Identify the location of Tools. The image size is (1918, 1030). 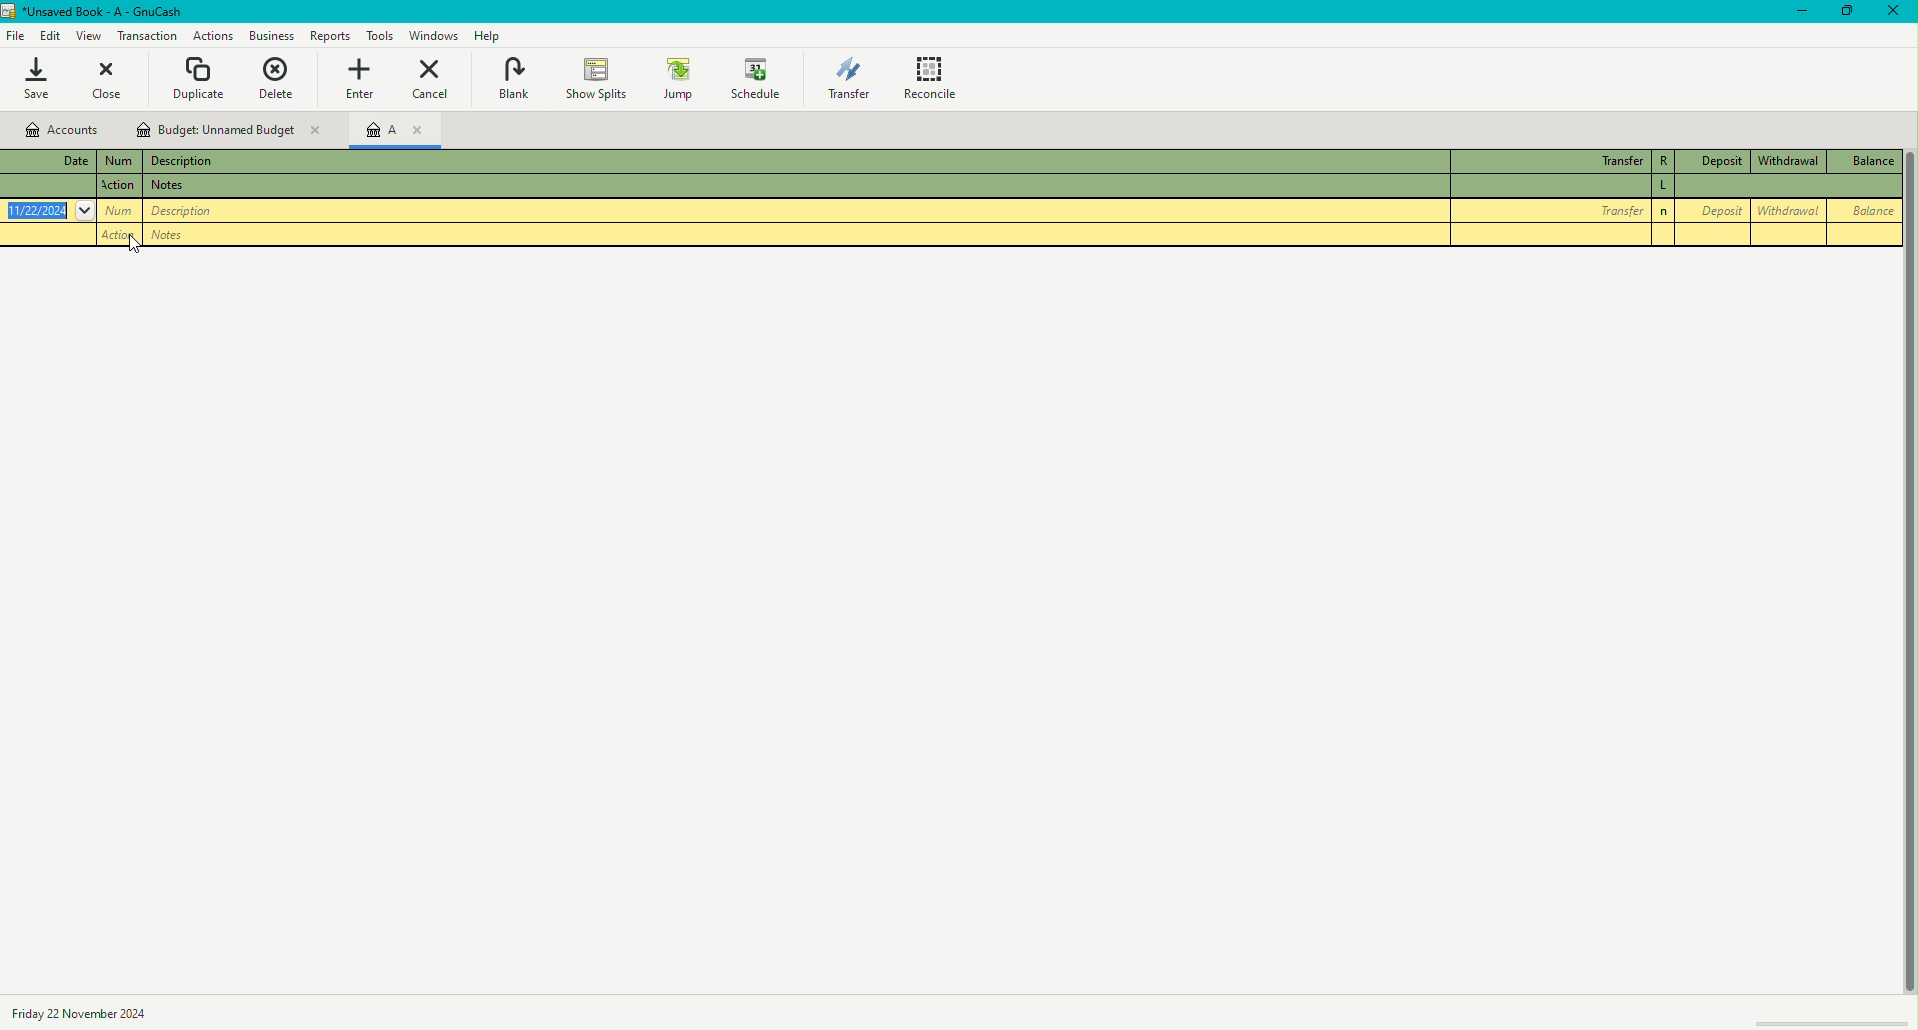
(330, 36).